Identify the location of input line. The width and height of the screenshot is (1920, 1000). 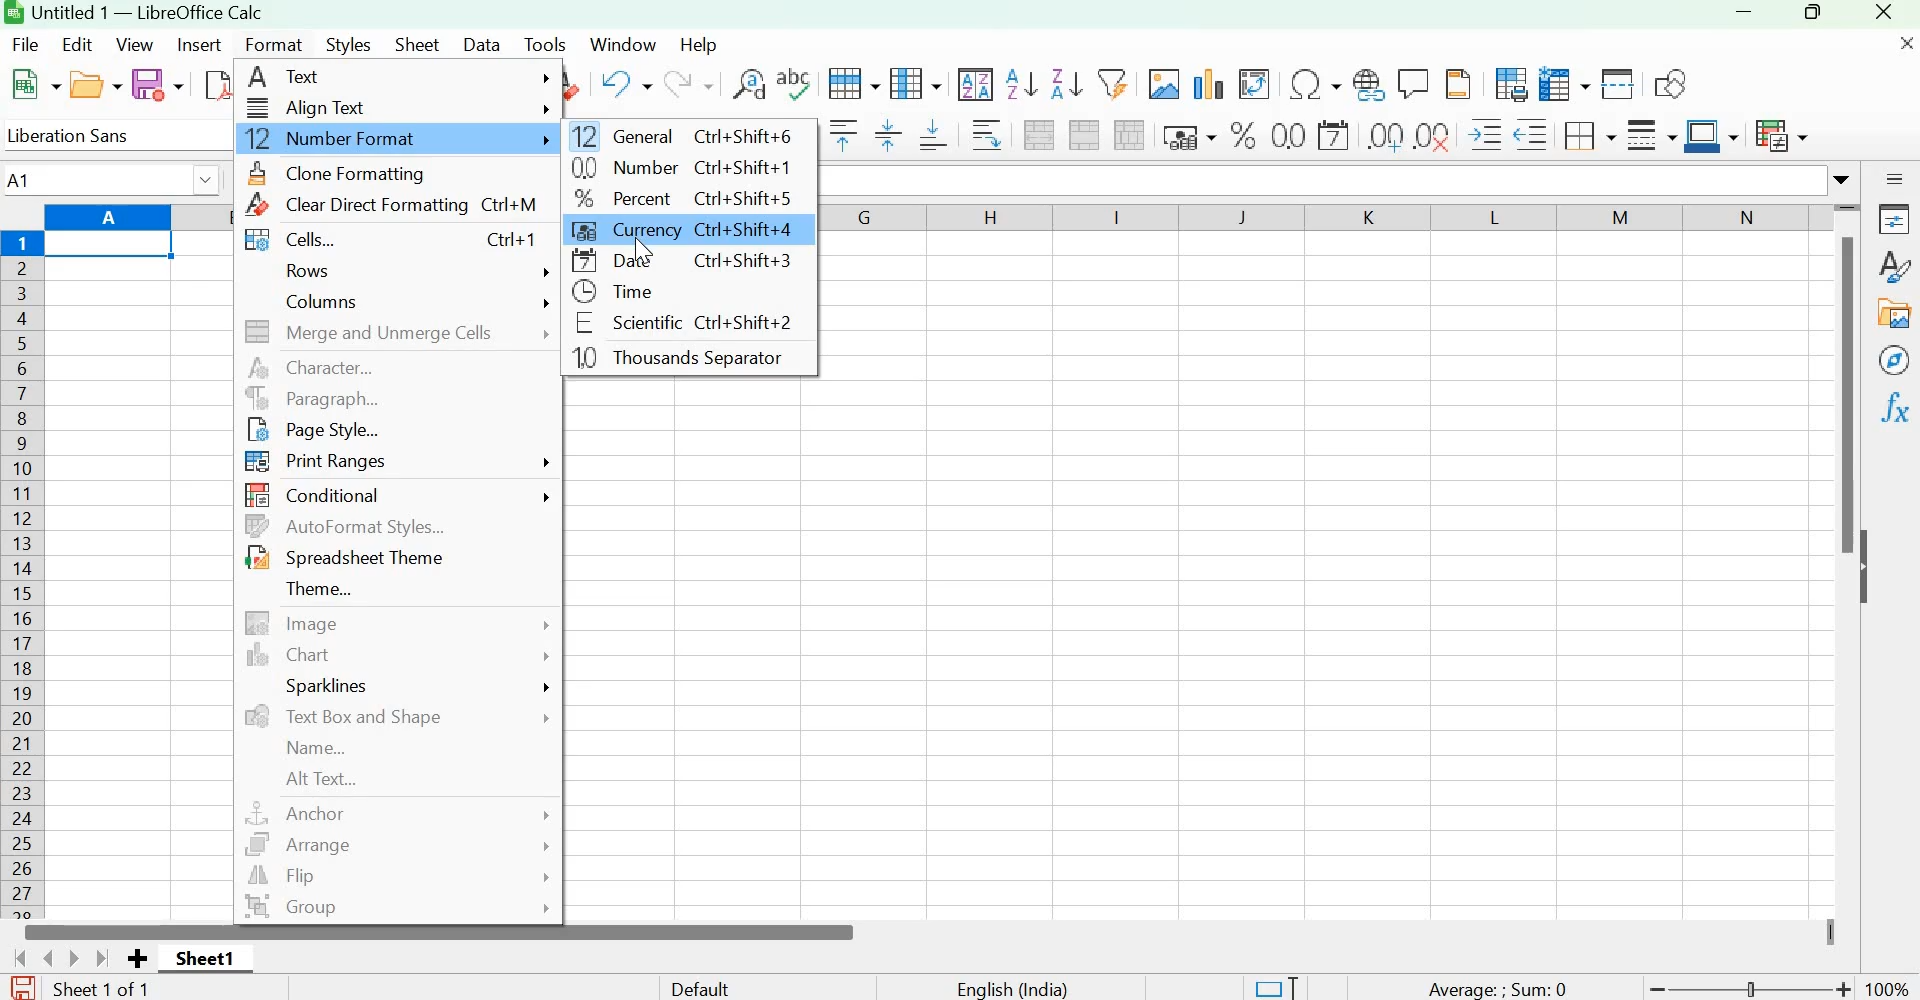
(1322, 180).